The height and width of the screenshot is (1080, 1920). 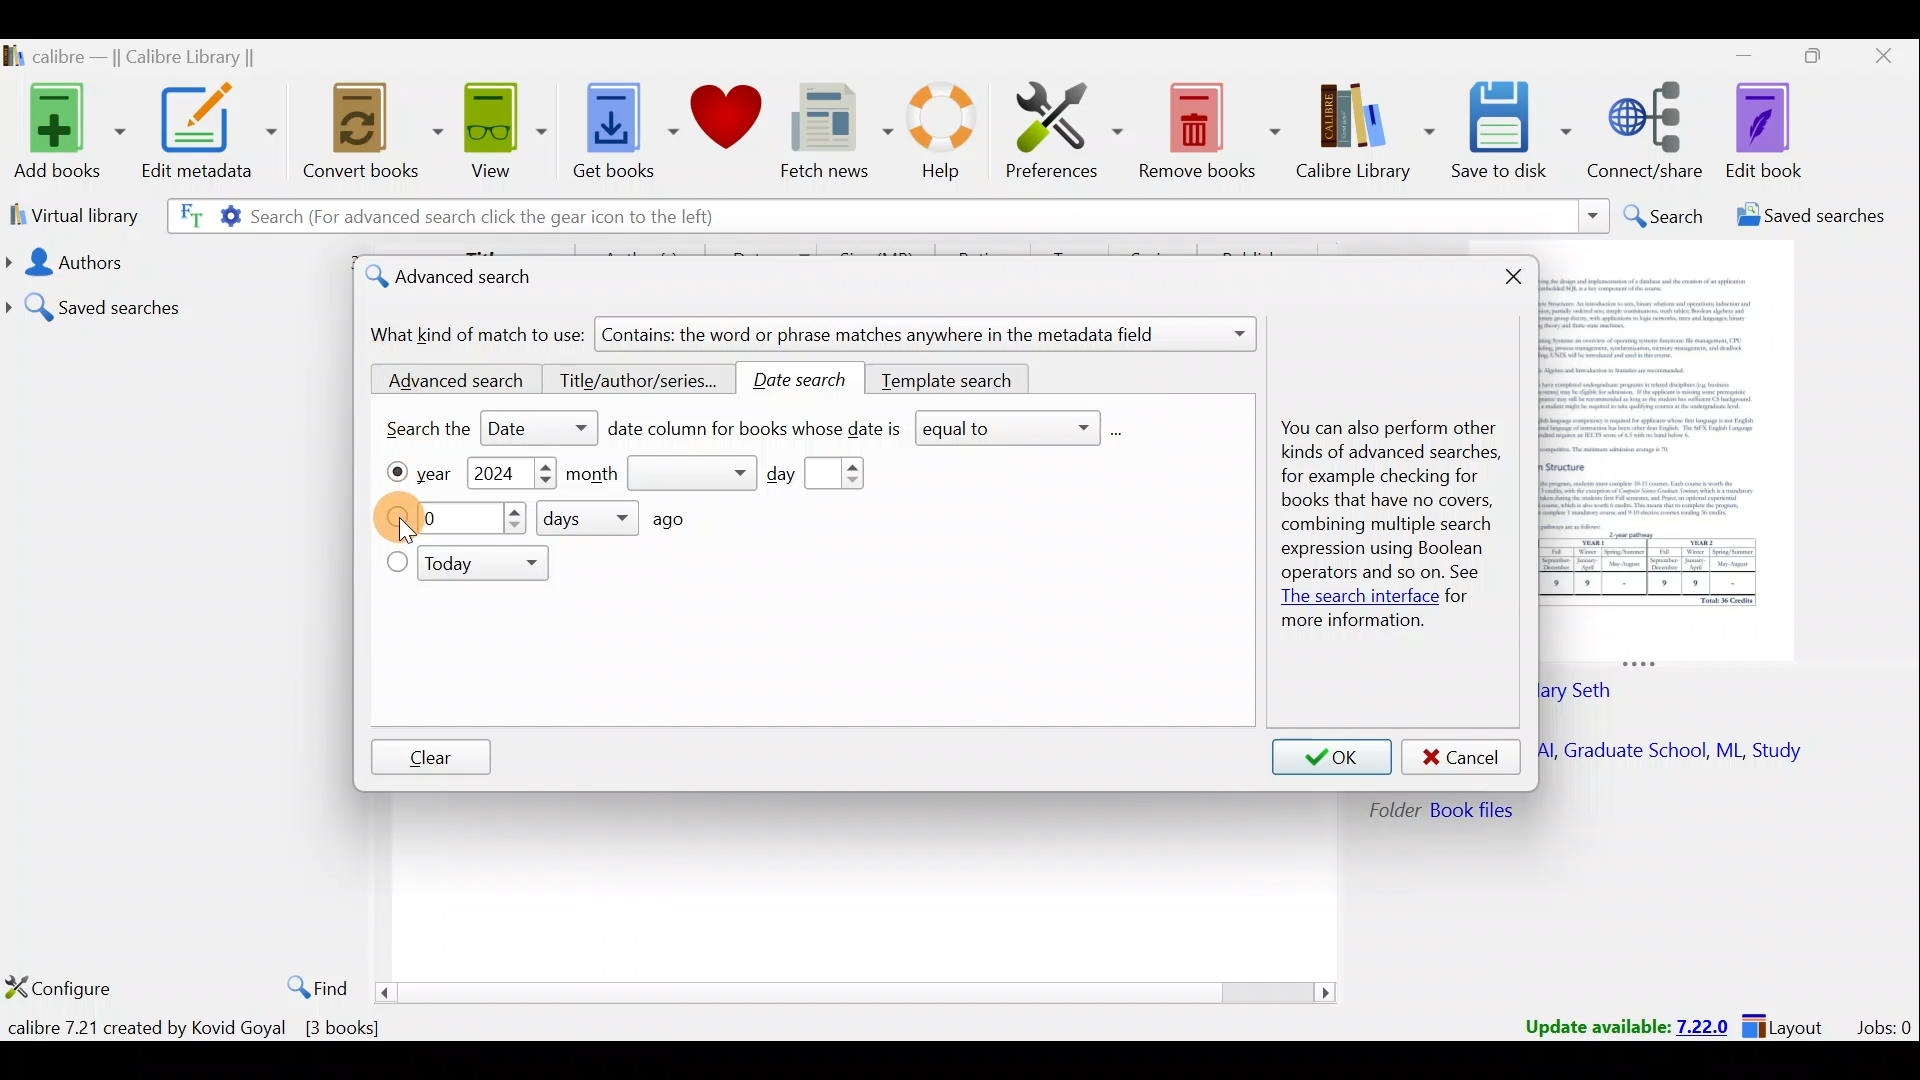 I want to click on Search (For advanced search click the gear icon to the left), so click(x=458, y=219).